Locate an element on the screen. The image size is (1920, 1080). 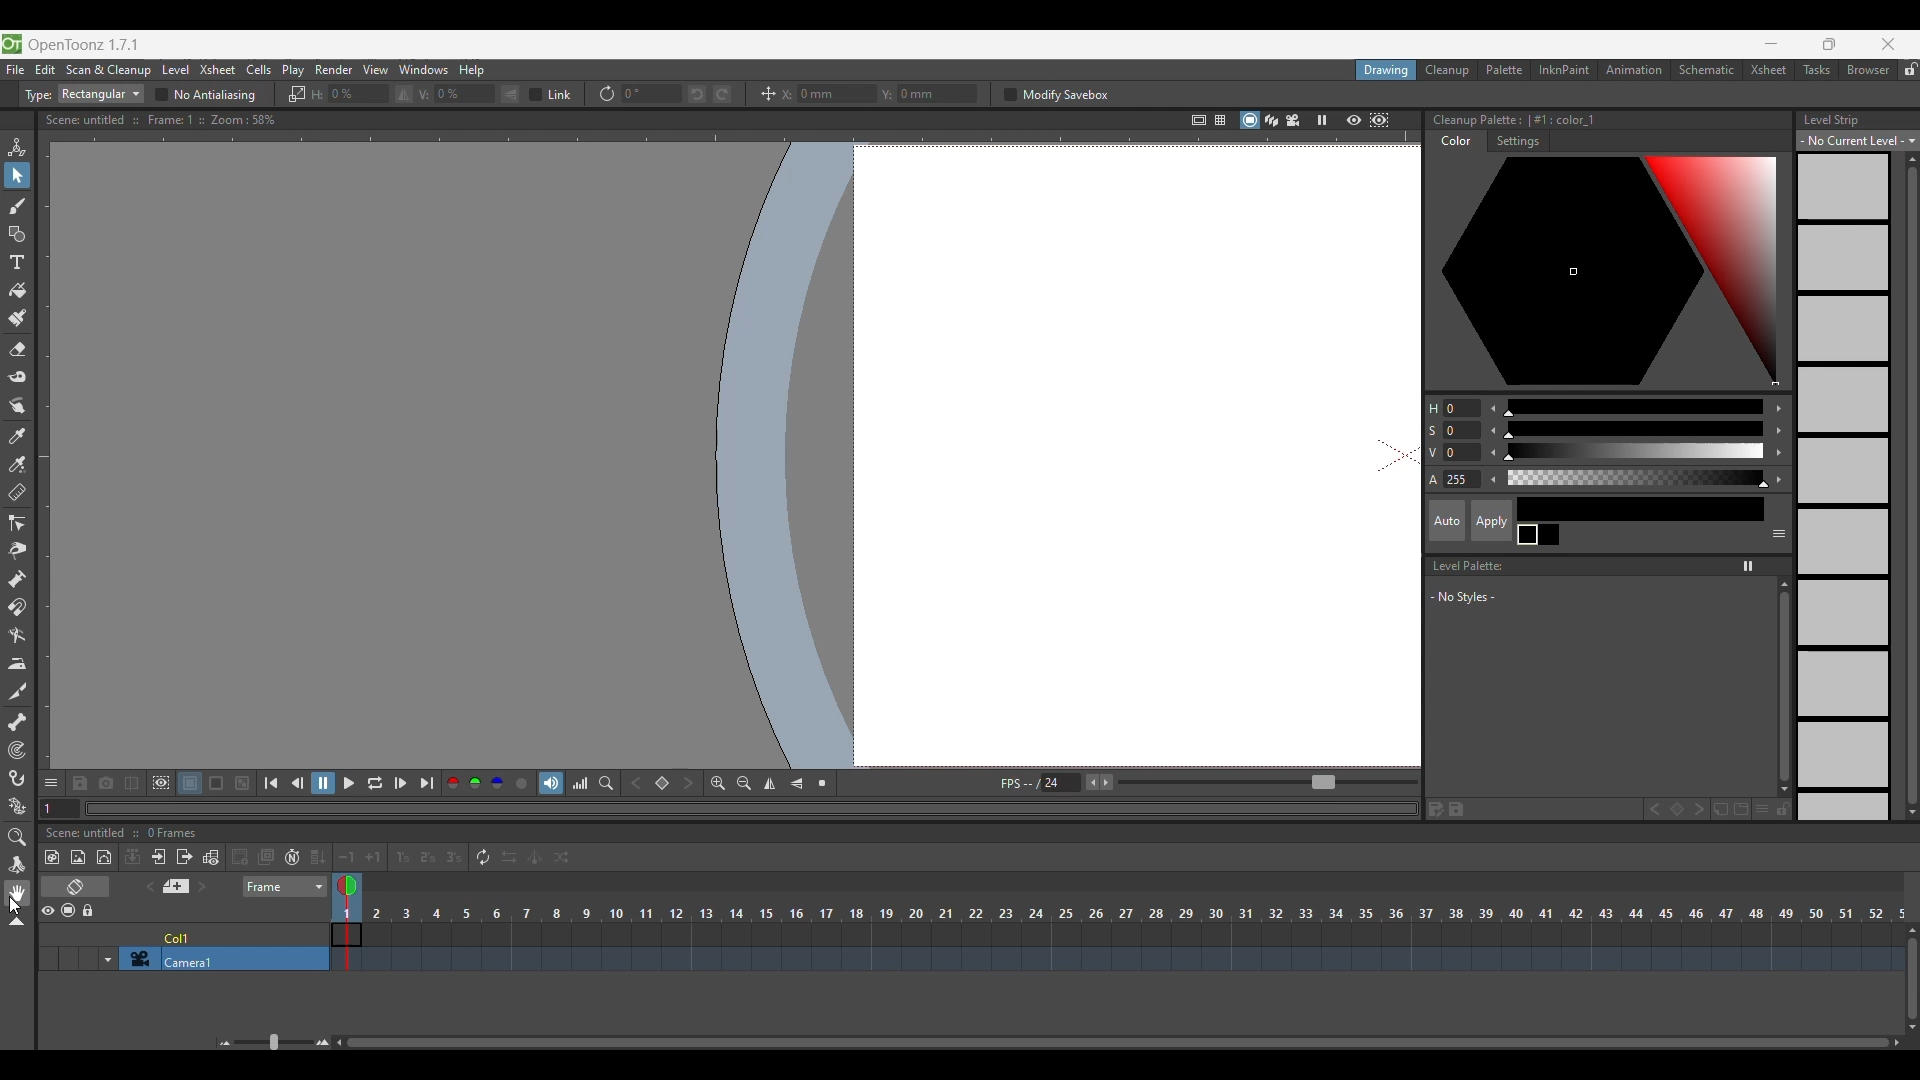
OpenToonz version is located at coordinates (85, 45).